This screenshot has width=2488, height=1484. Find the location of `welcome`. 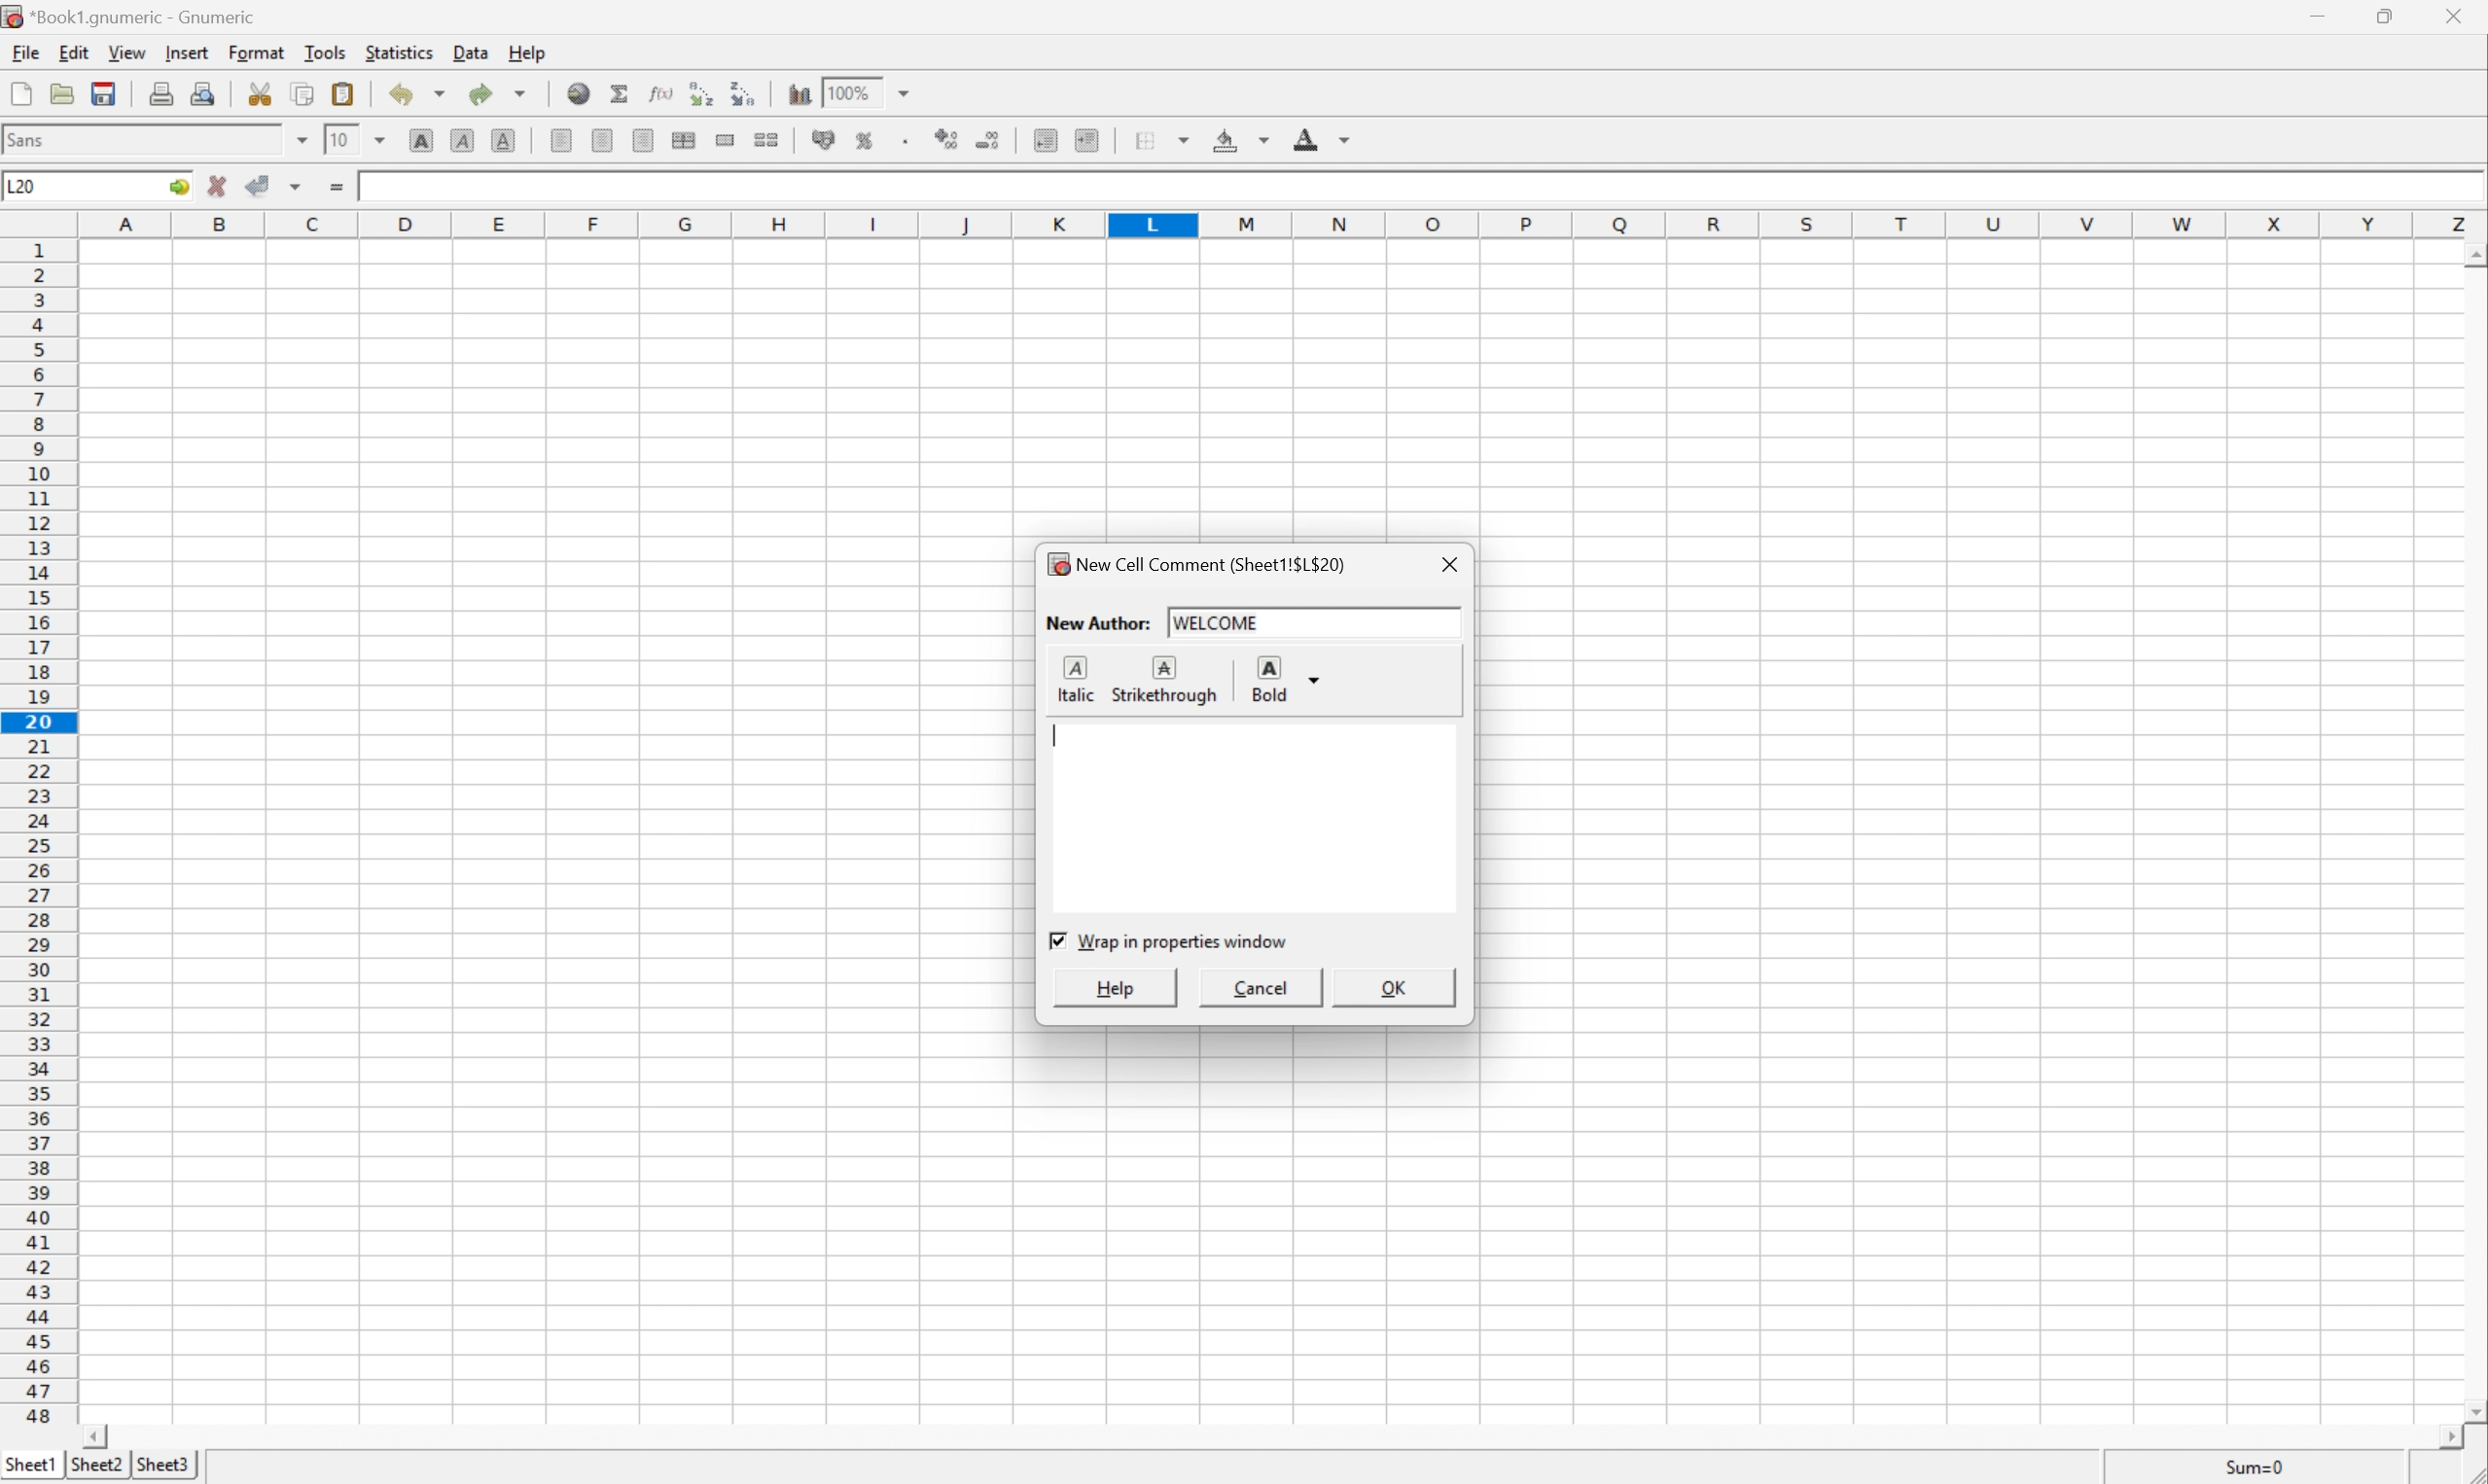

welcome is located at coordinates (1215, 621).